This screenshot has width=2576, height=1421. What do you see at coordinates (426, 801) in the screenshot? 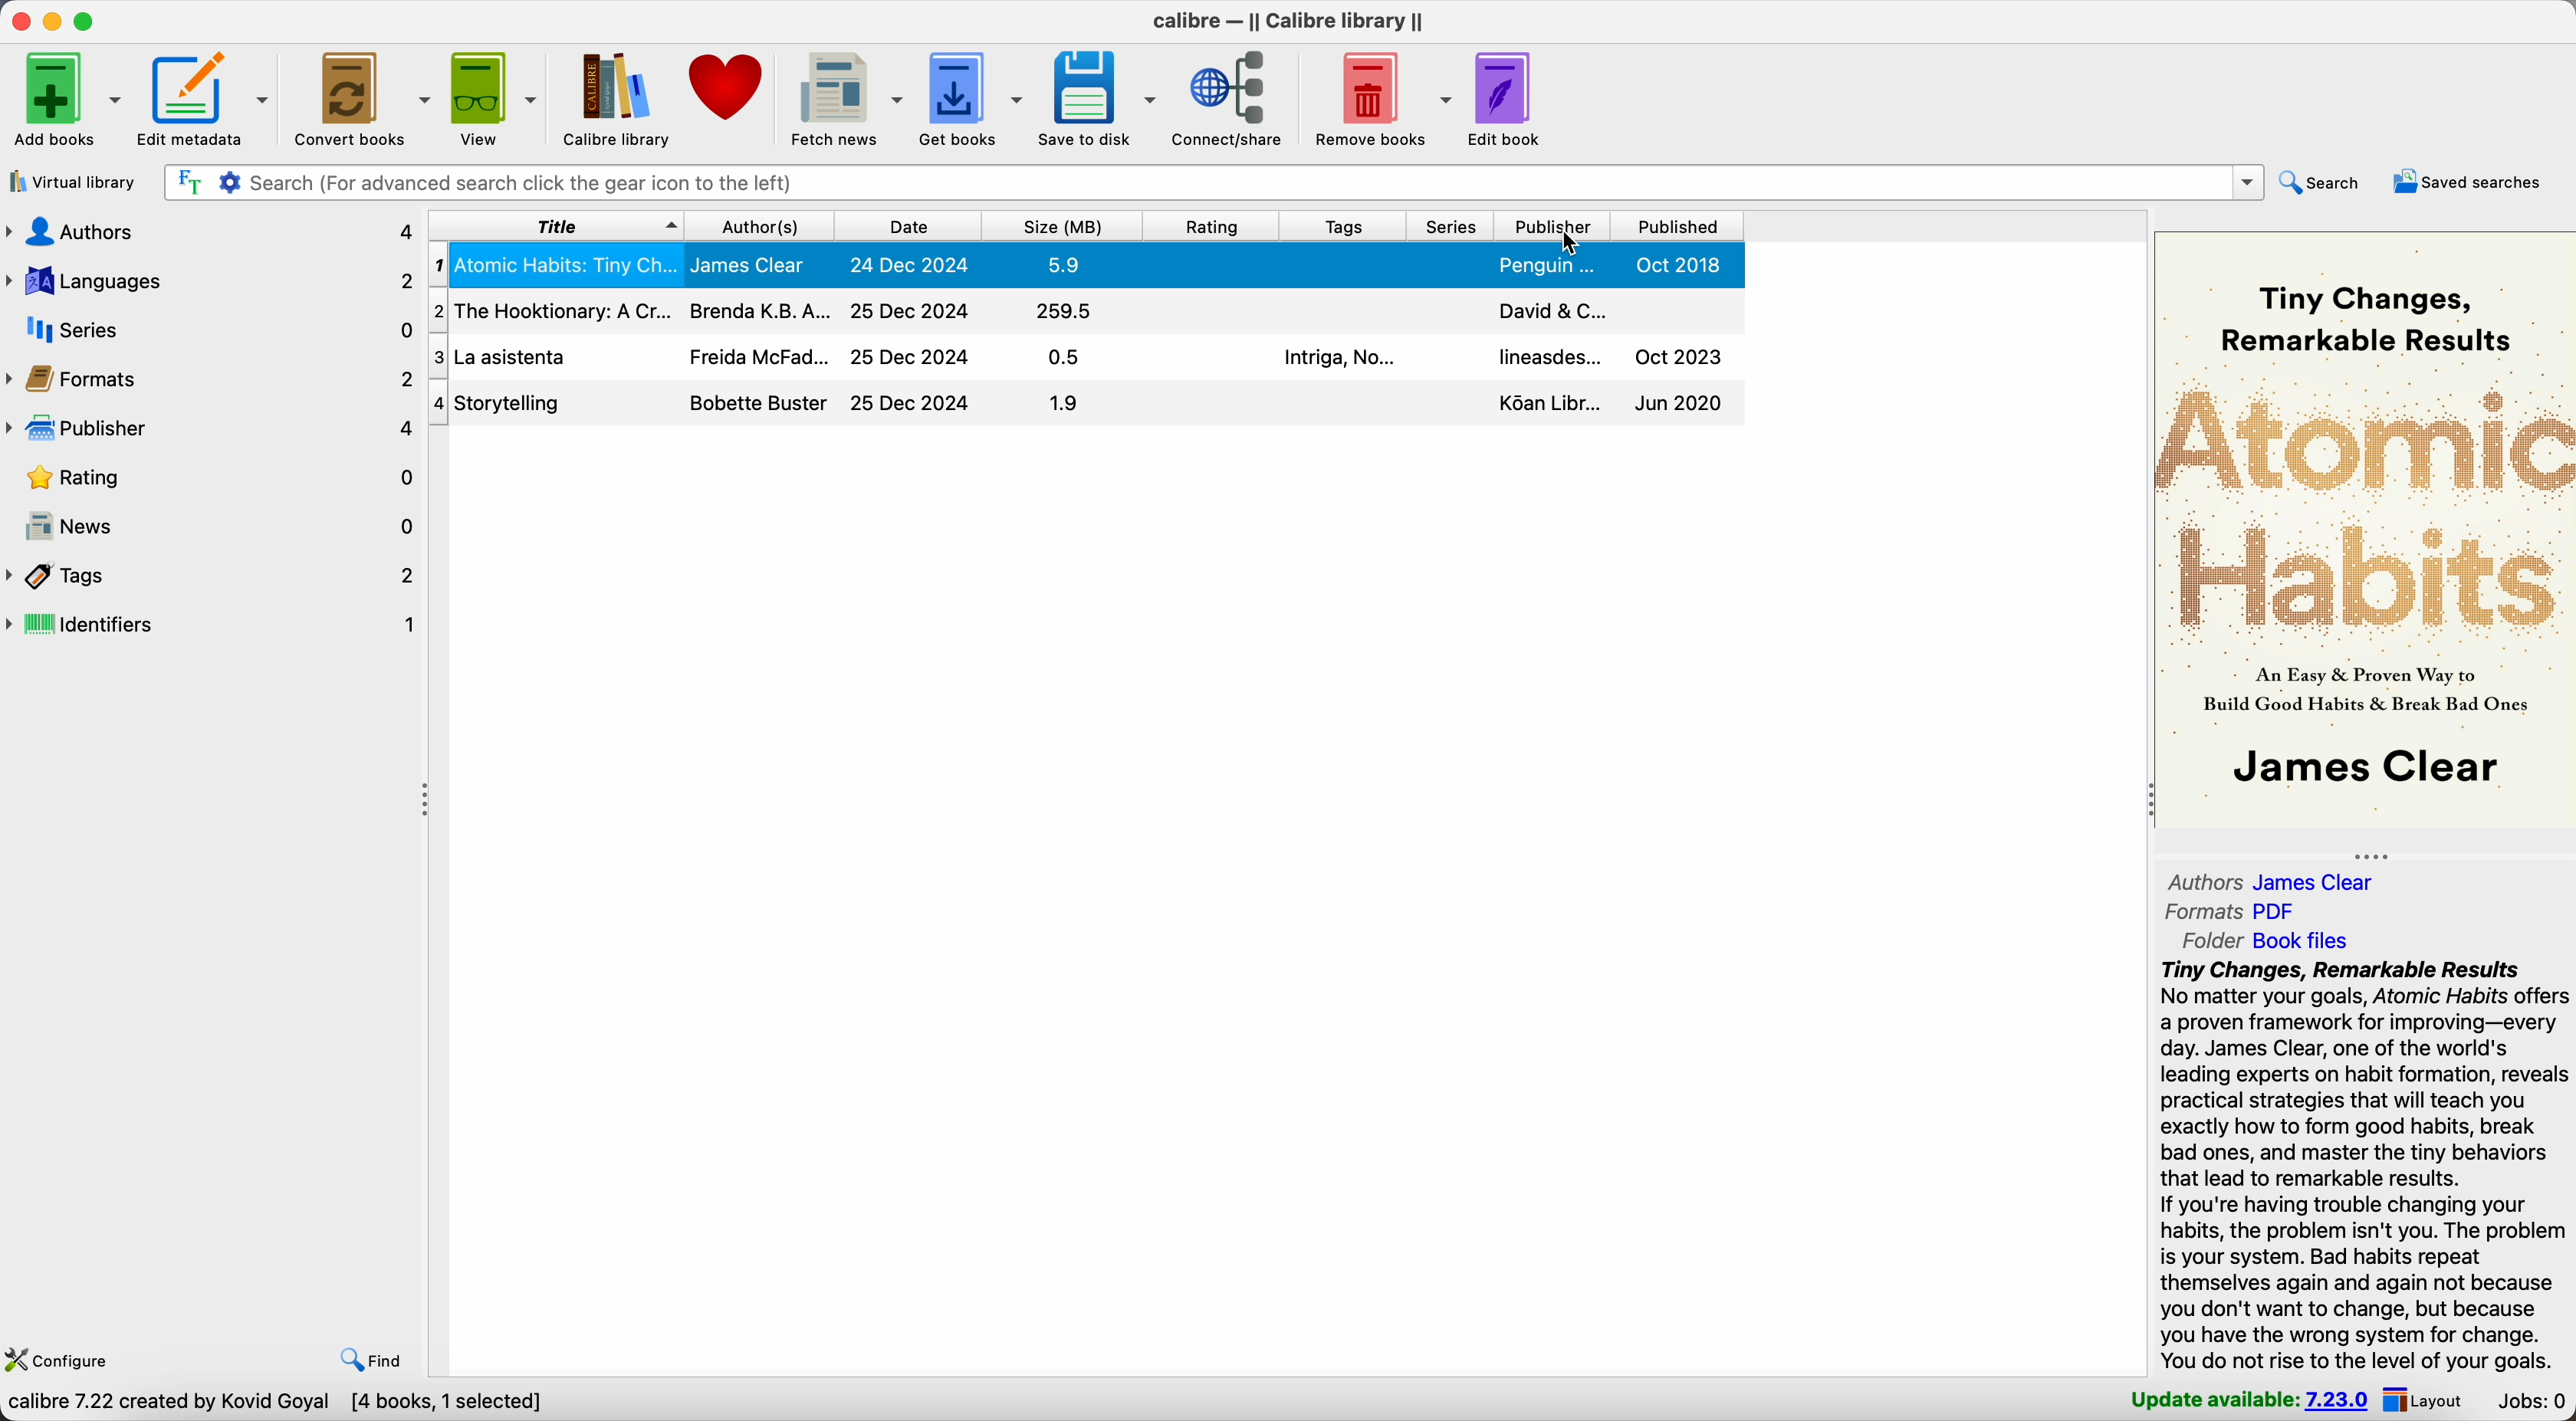
I see `toggle expand/contract` at bounding box center [426, 801].